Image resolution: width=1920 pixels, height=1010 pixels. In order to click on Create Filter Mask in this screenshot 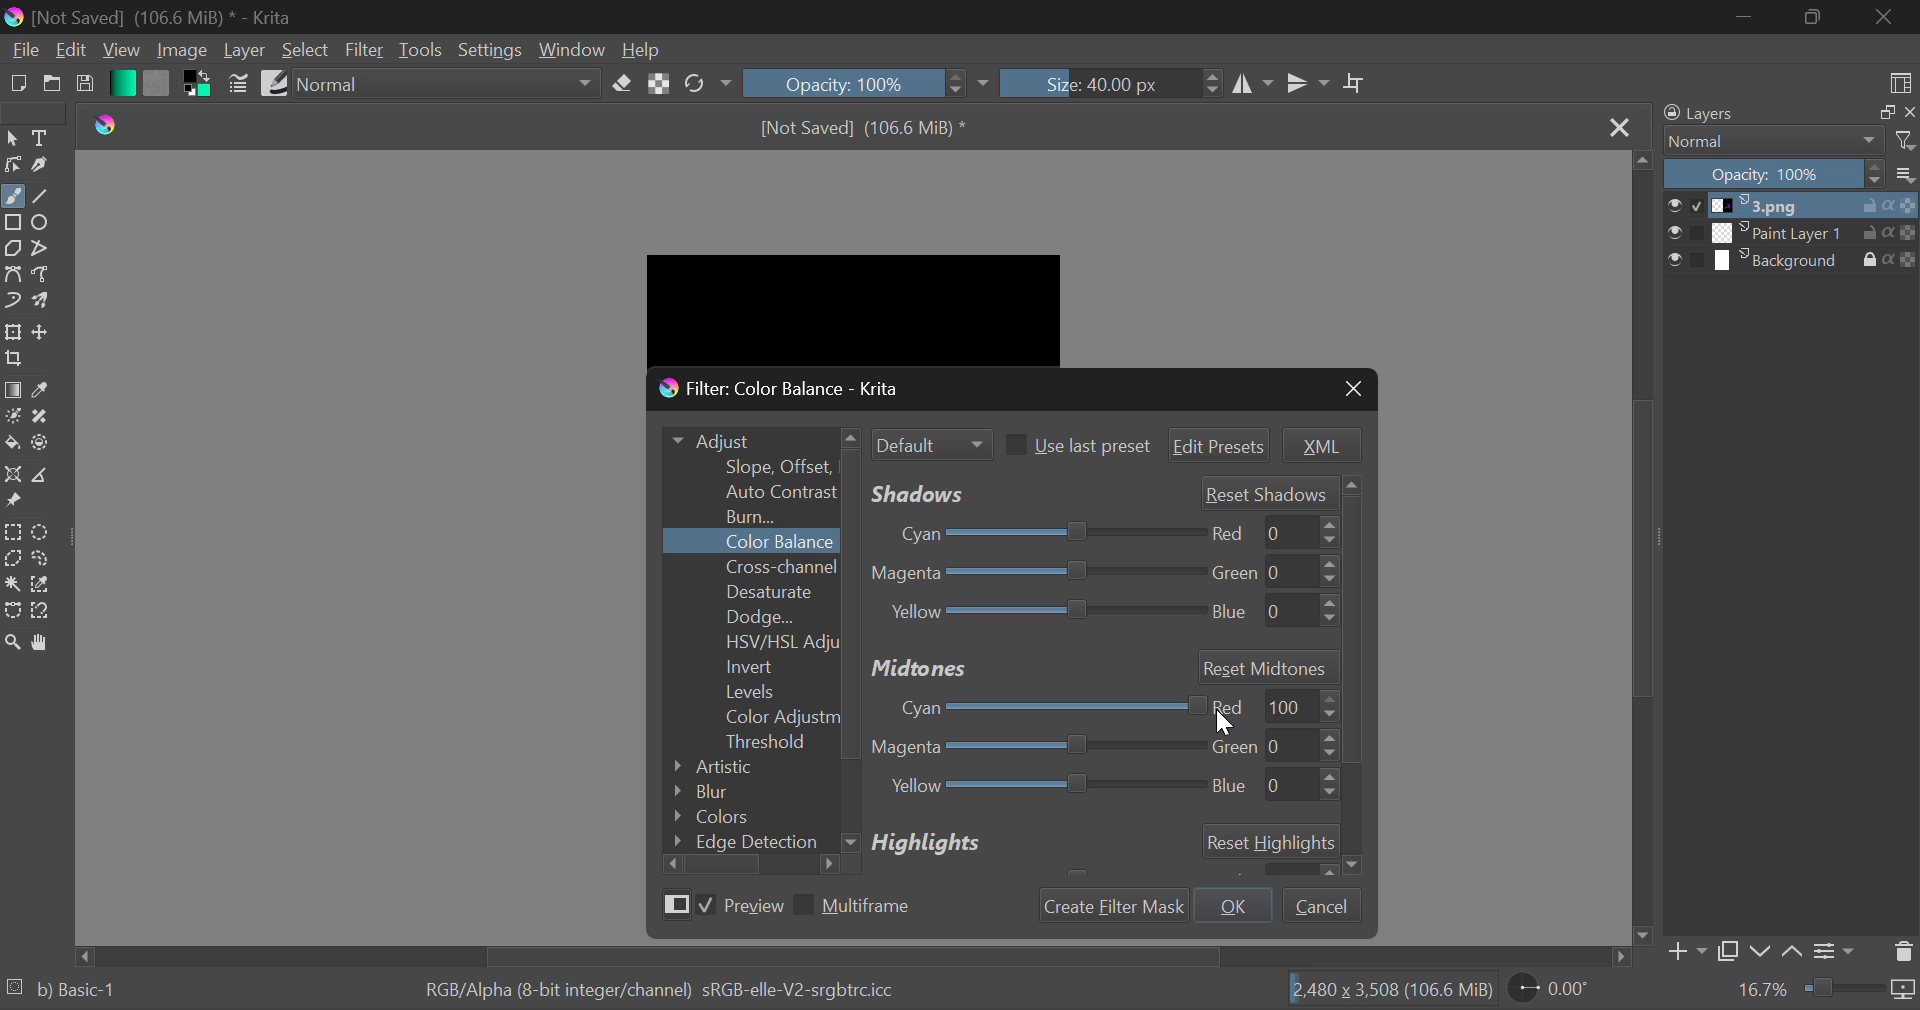, I will do `click(1116, 905)`.